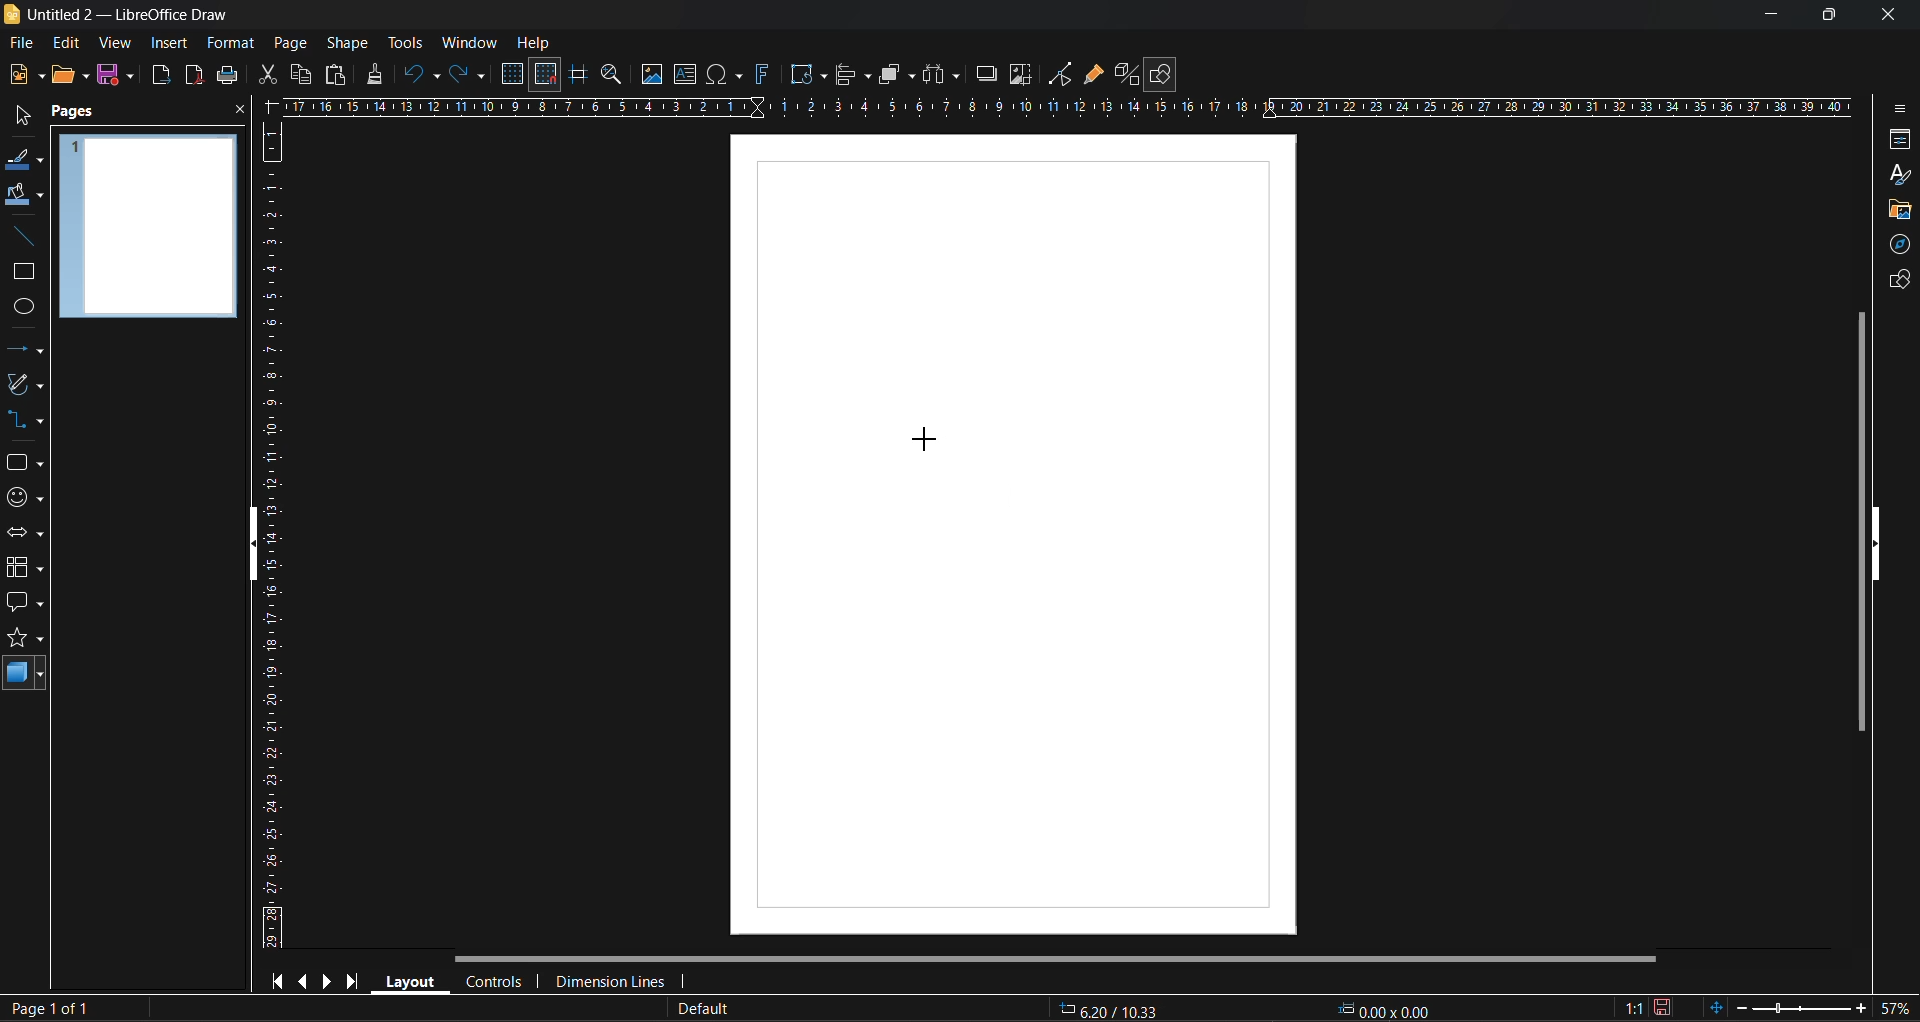  Describe the element at coordinates (23, 236) in the screenshot. I see `insert line` at that location.